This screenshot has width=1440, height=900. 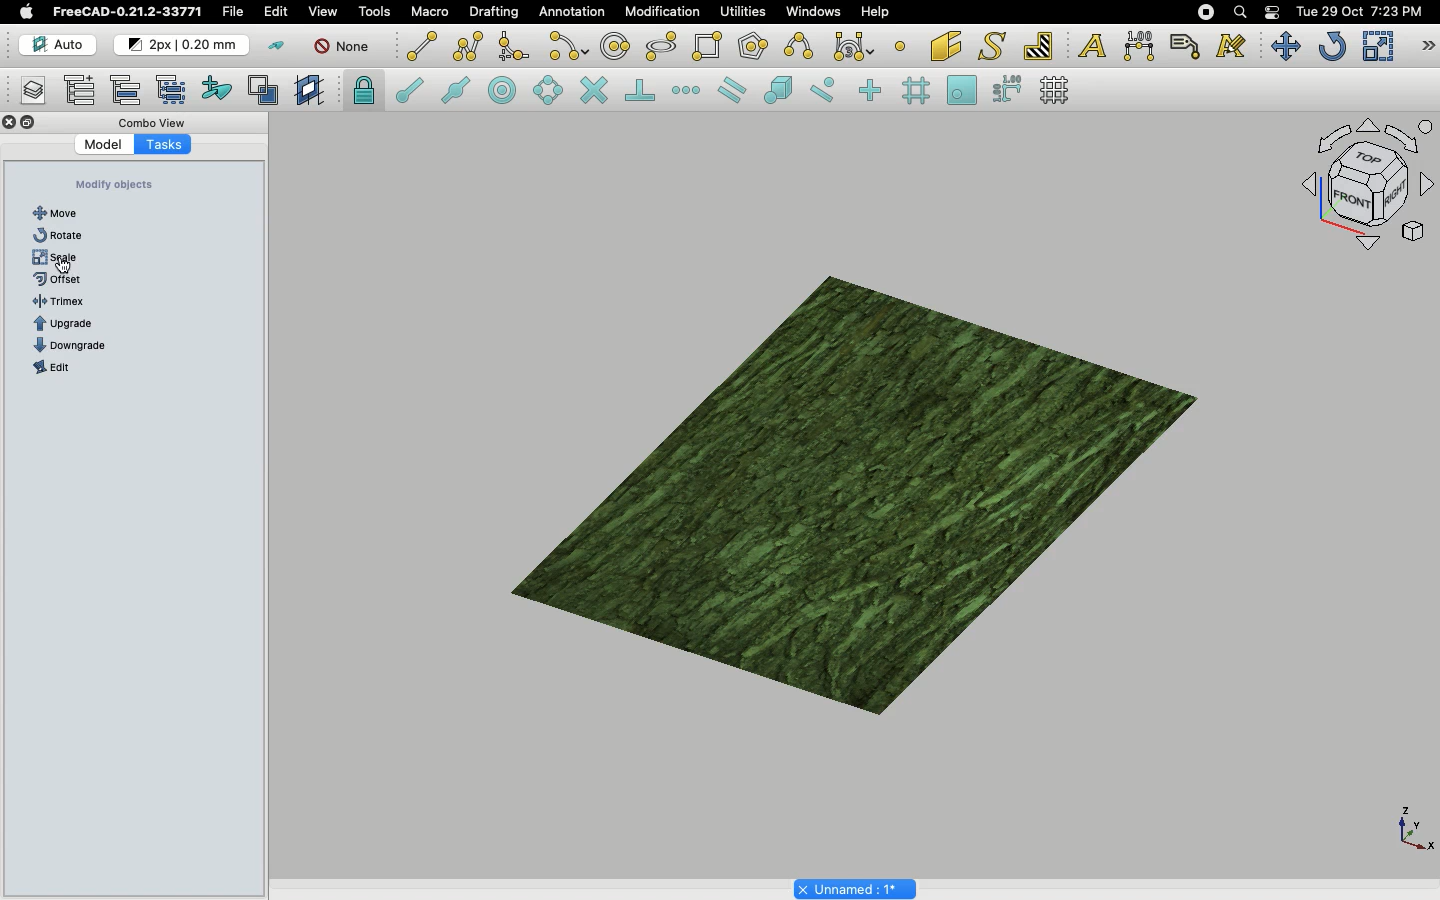 I want to click on Hatch, so click(x=1040, y=44).